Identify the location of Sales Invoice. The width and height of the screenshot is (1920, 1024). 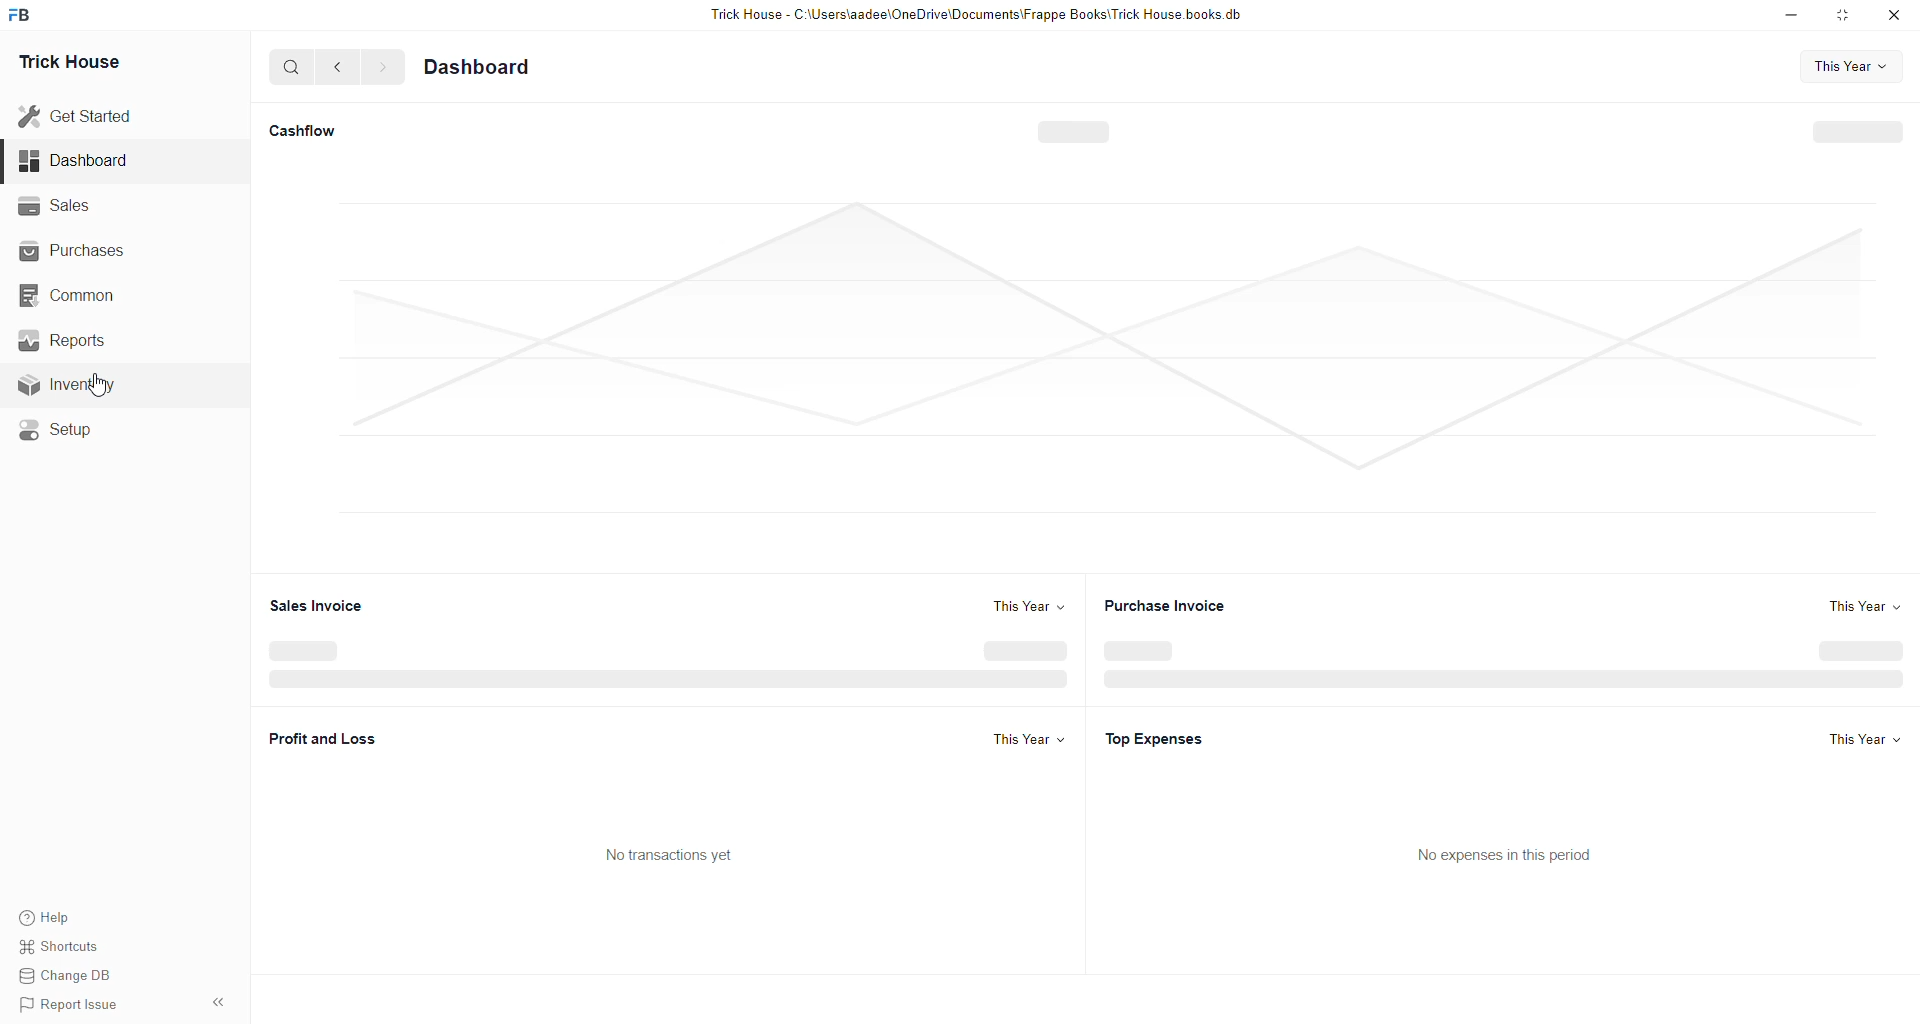
(321, 611).